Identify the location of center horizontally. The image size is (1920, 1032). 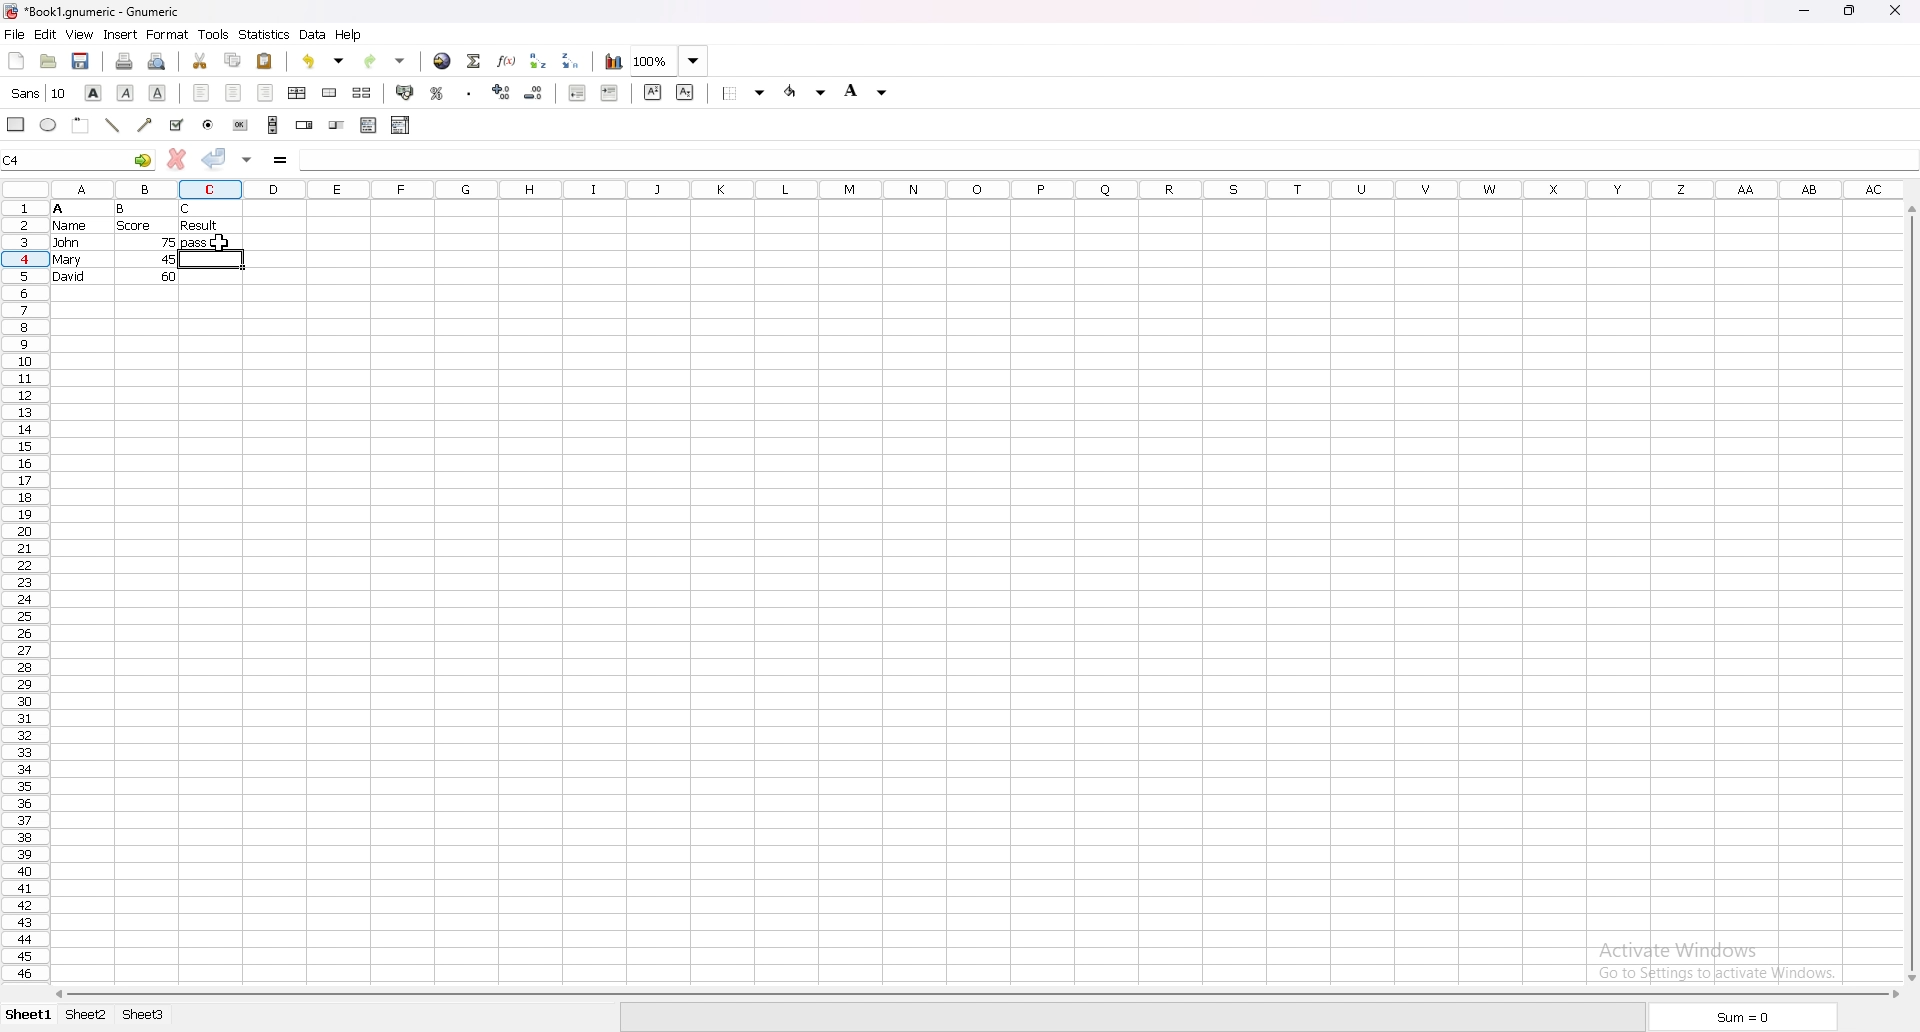
(297, 94).